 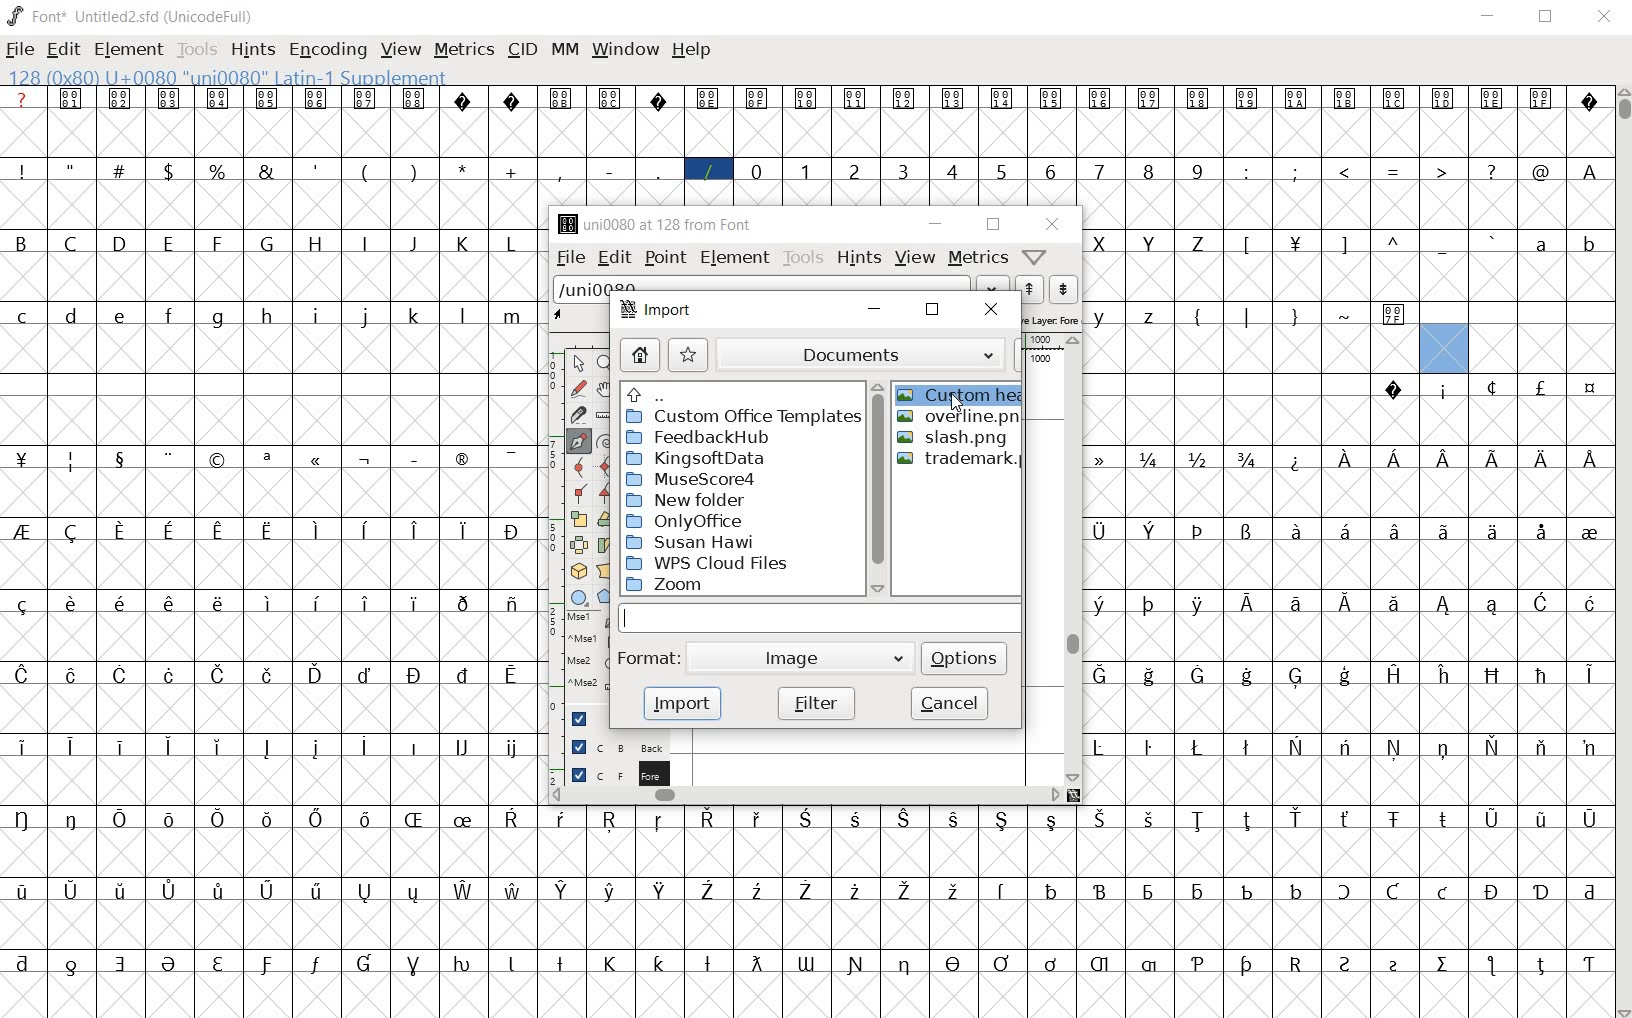 What do you see at coordinates (1295, 245) in the screenshot?
I see `glyph` at bounding box center [1295, 245].